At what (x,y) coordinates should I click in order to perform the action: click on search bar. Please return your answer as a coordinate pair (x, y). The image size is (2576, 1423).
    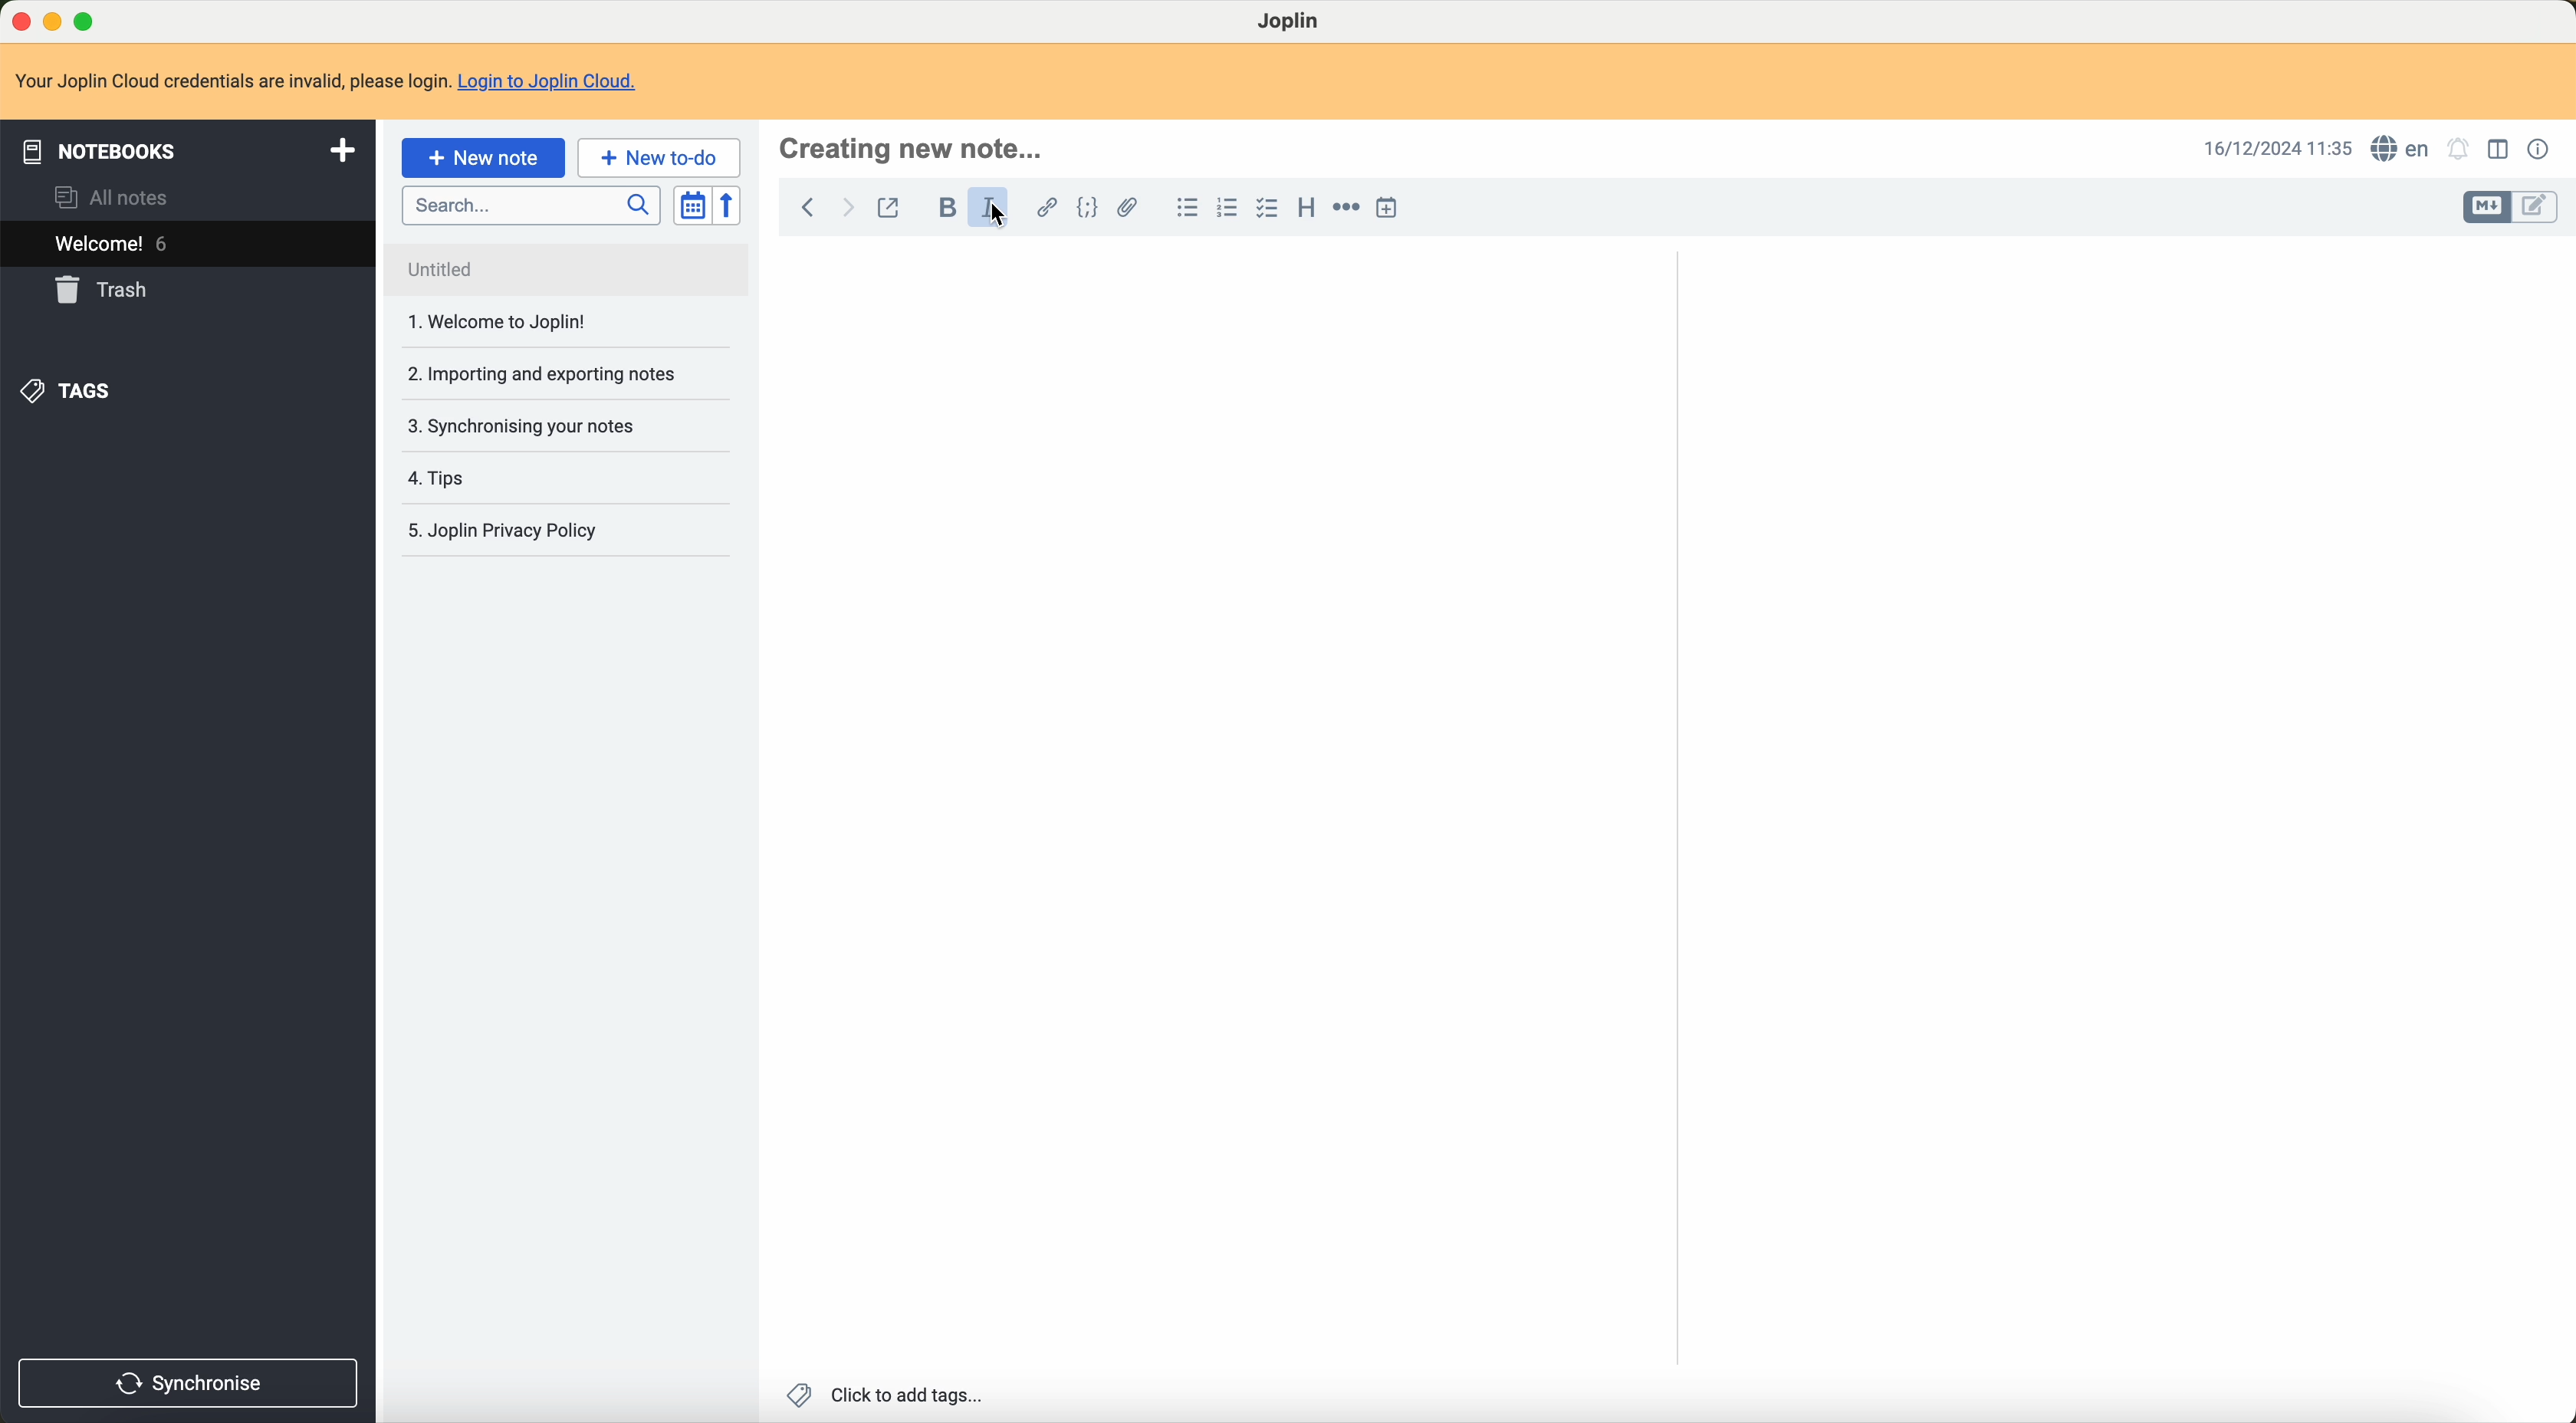
    Looking at the image, I should click on (526, 204).